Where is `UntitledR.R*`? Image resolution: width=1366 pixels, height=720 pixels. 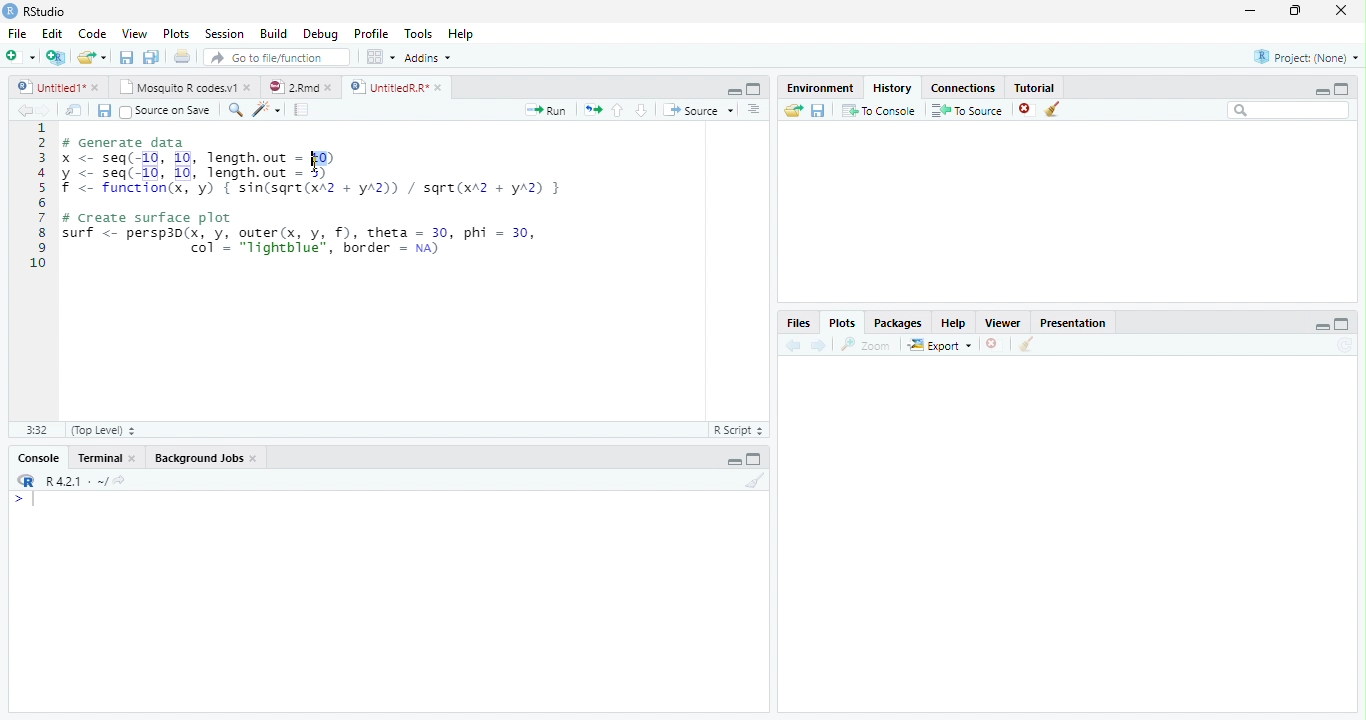
UntitledR.R* is located at coordinates (387, 87).